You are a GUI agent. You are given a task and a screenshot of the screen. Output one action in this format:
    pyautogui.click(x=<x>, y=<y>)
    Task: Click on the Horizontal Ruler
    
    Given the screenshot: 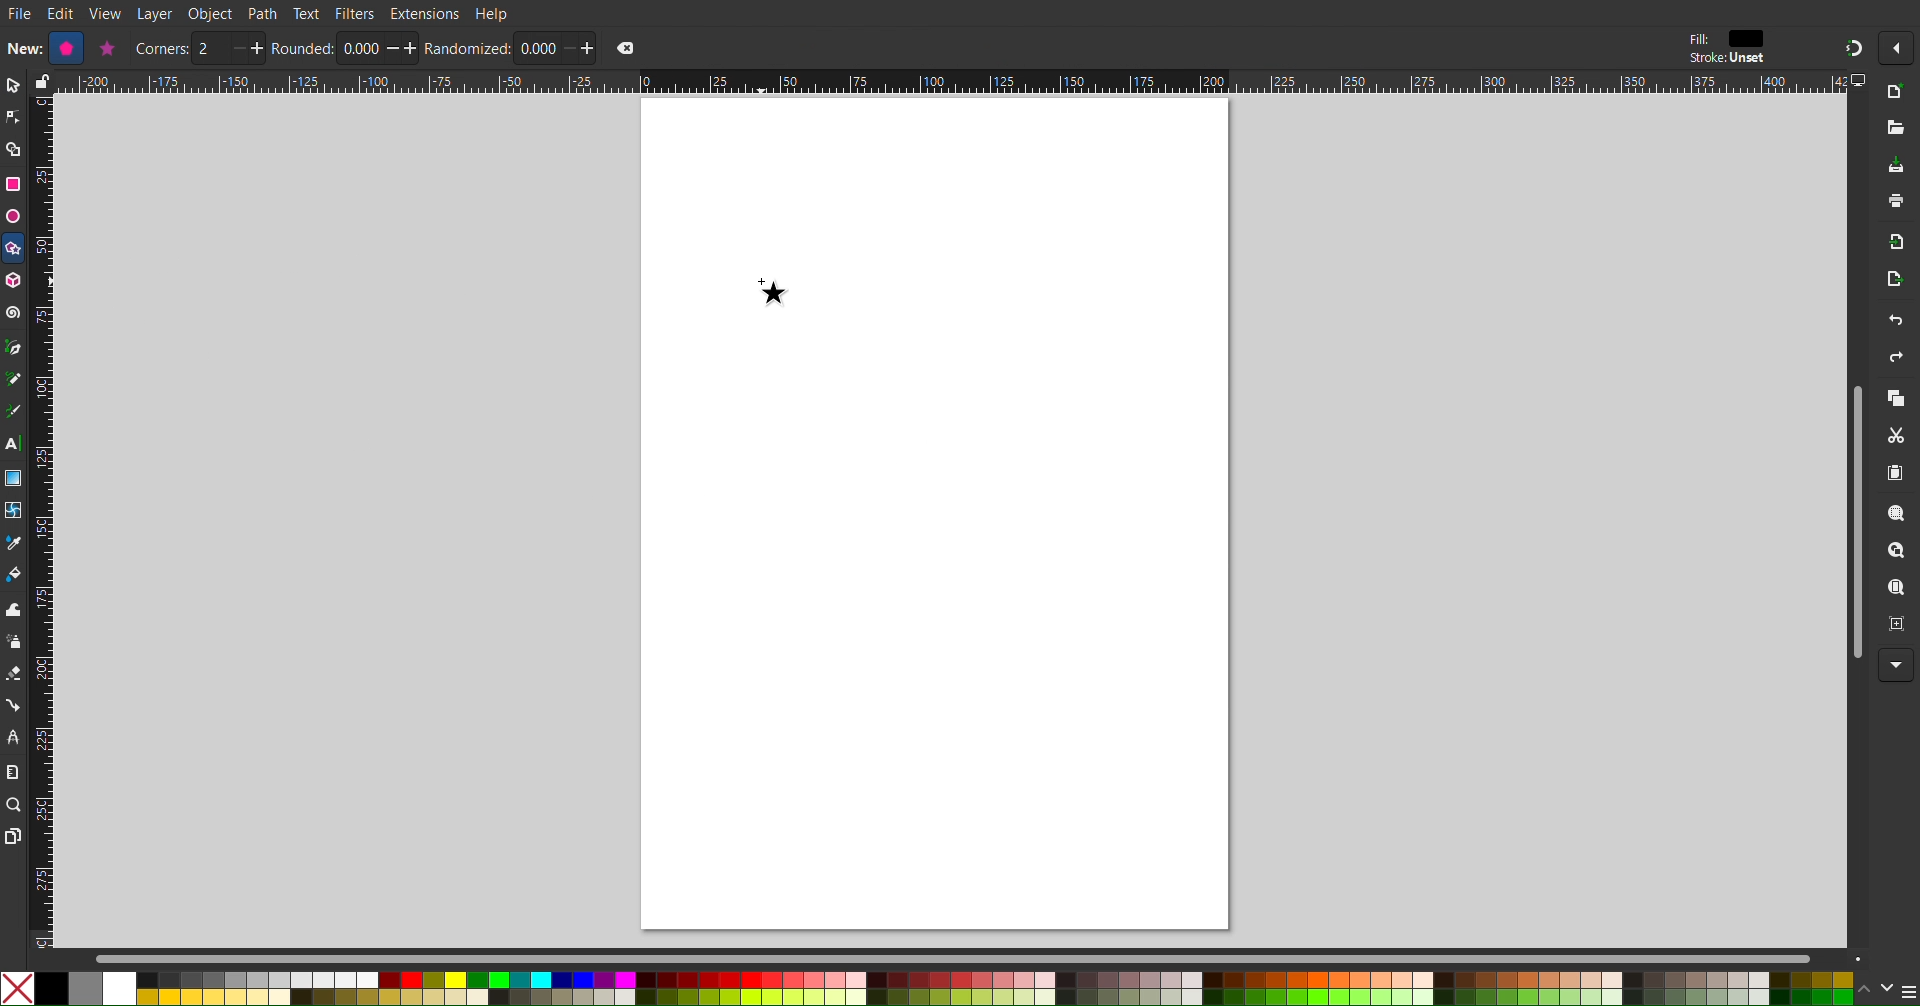 What is the action you would take?
    pyautogui.click(x=950, y=82)
    